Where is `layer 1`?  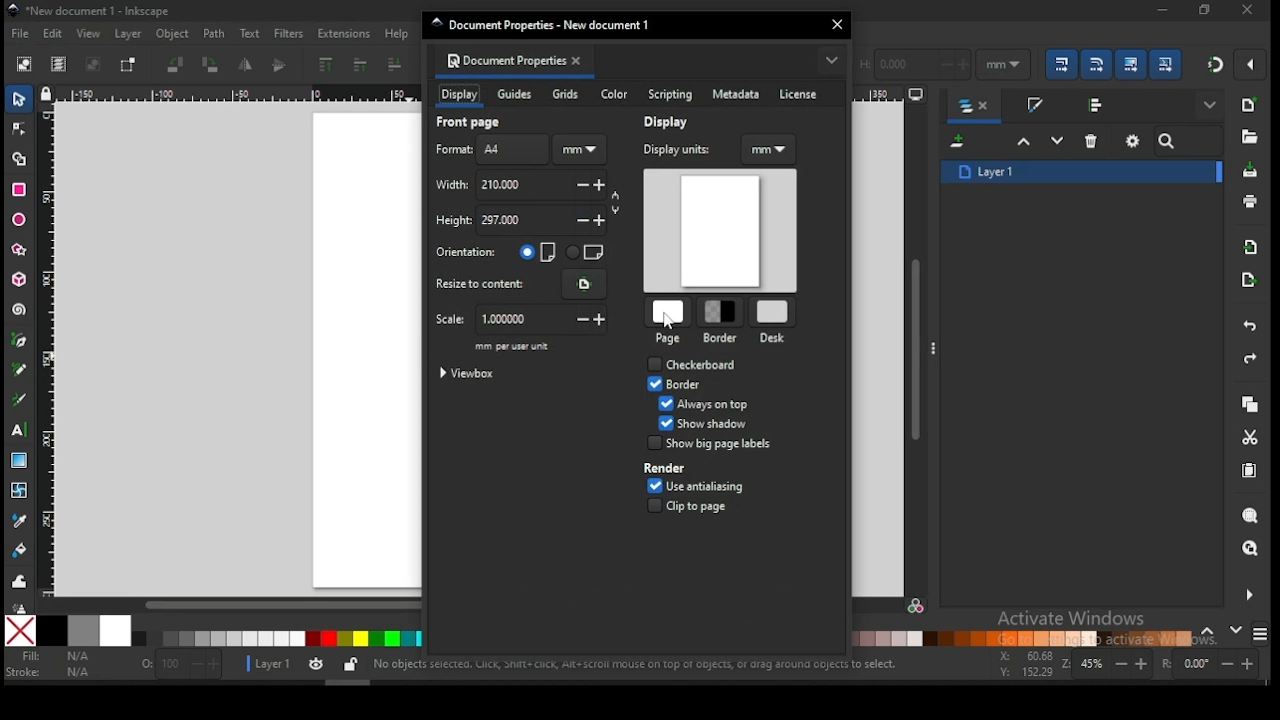 layer 1 is located at coordinates (1082, 171).